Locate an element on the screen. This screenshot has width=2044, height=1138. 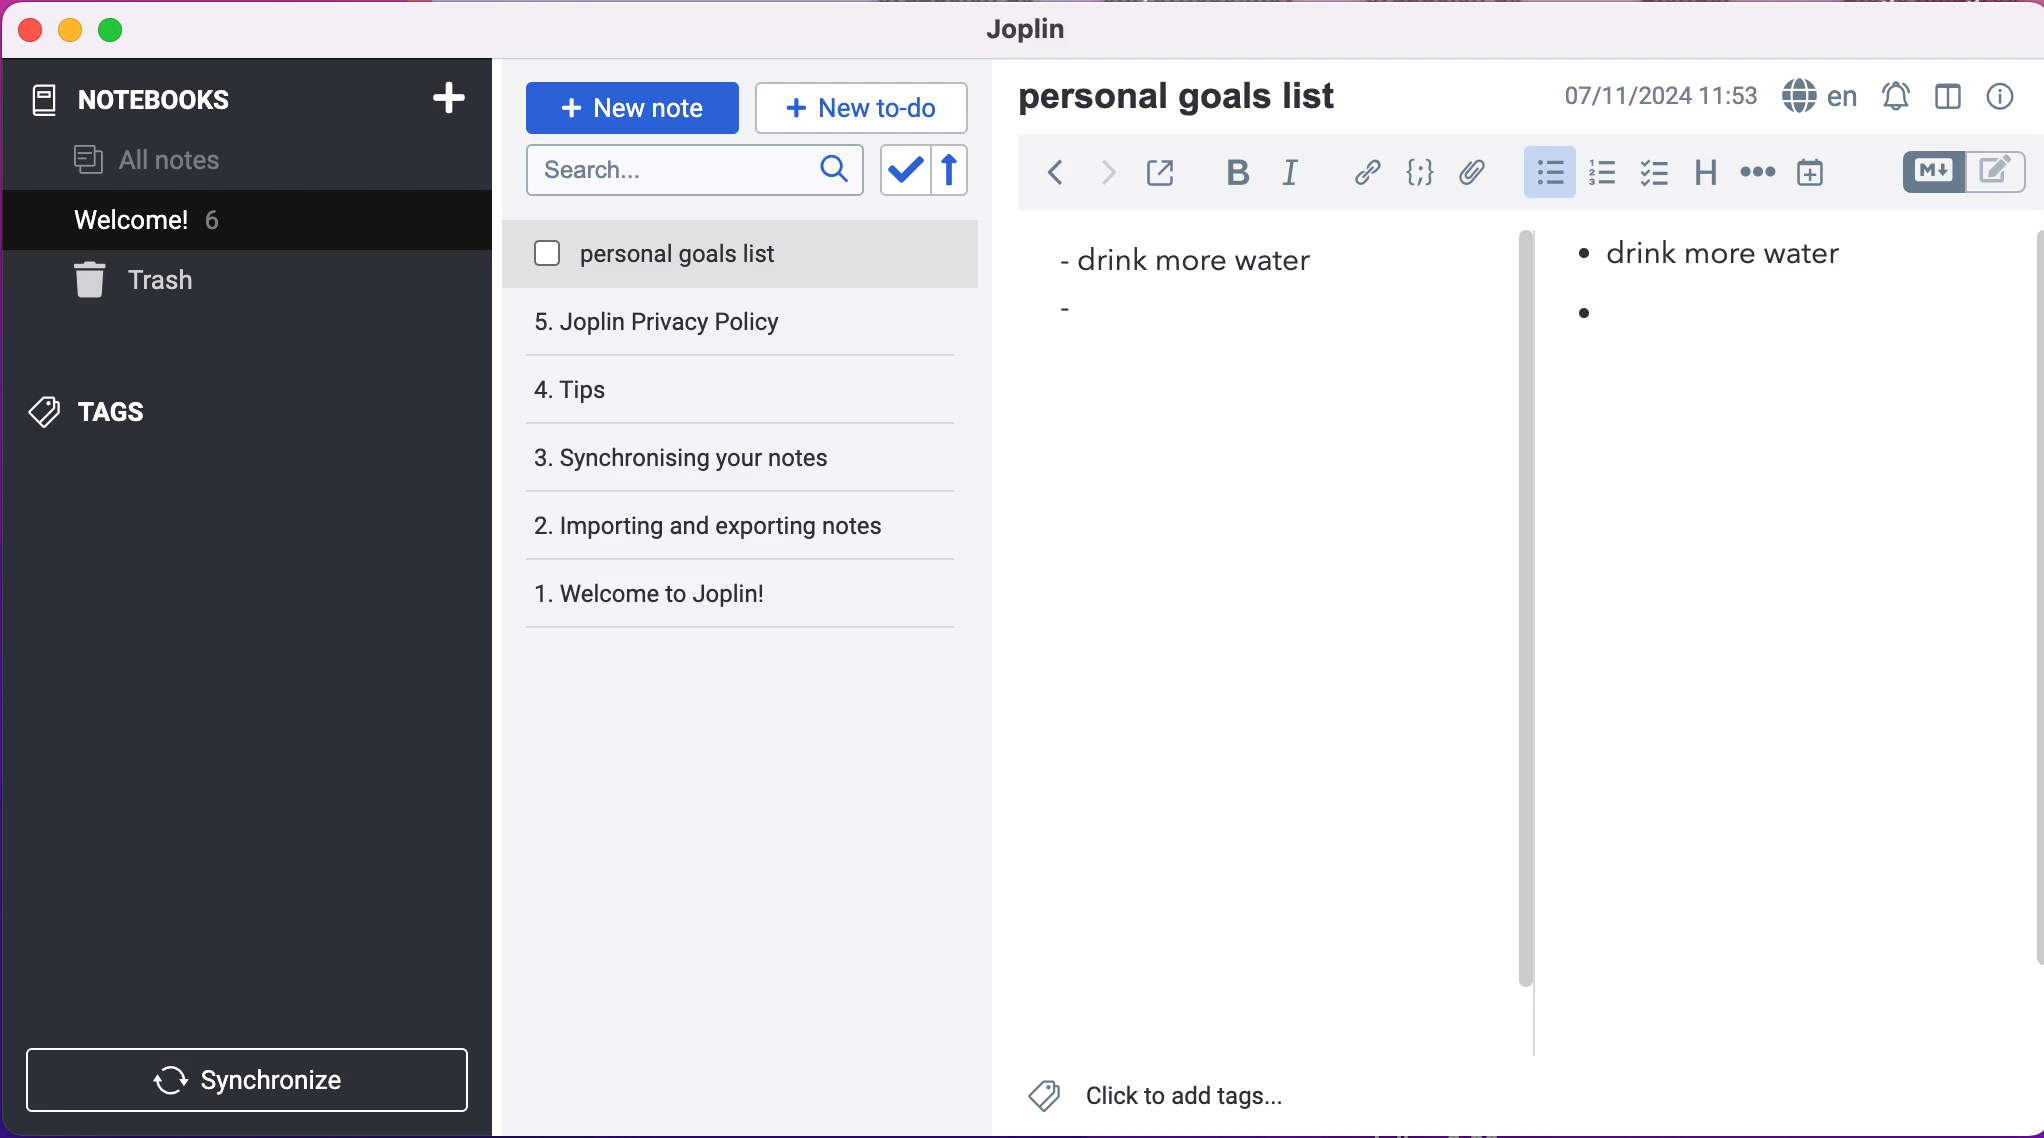
welcome! 5 is located at coordinates (222, 219).